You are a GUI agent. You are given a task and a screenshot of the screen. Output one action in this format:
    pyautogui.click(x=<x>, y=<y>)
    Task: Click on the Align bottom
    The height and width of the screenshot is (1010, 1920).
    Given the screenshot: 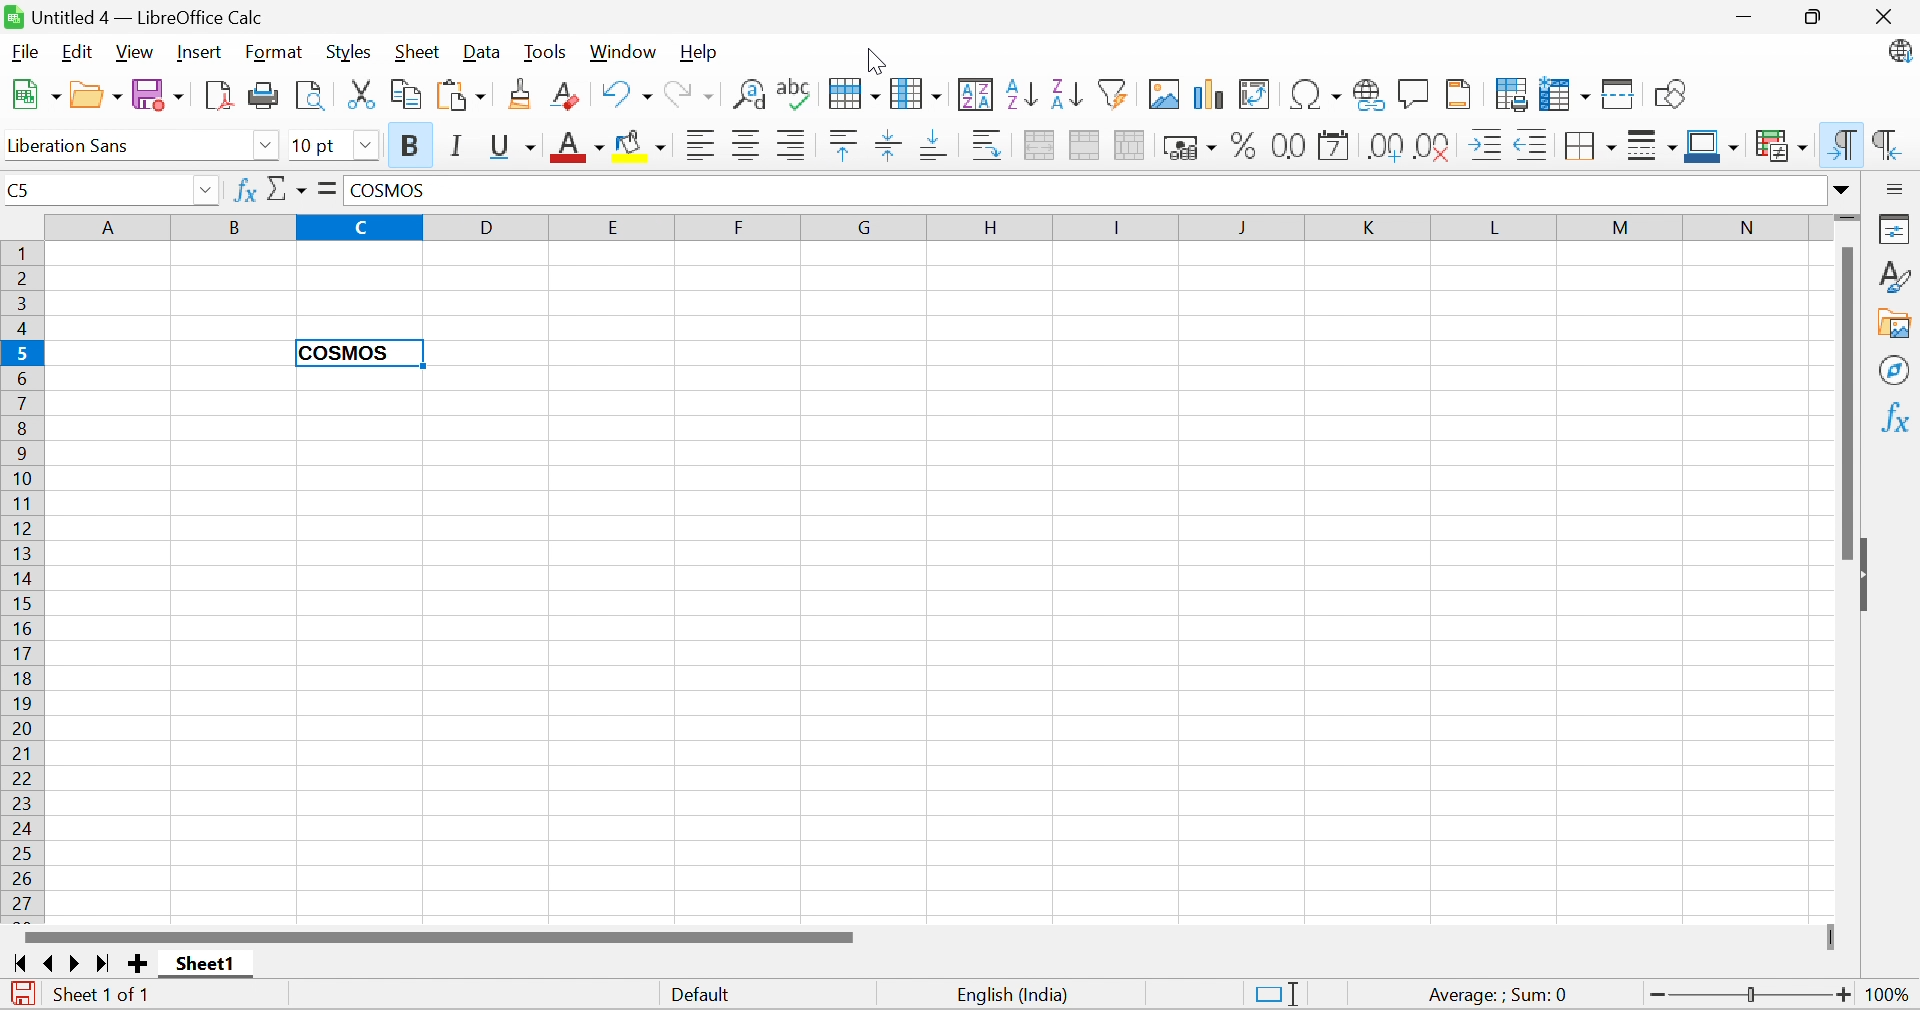 What is the action you would take?
    pyautogui.click(x=935, y=146)
    